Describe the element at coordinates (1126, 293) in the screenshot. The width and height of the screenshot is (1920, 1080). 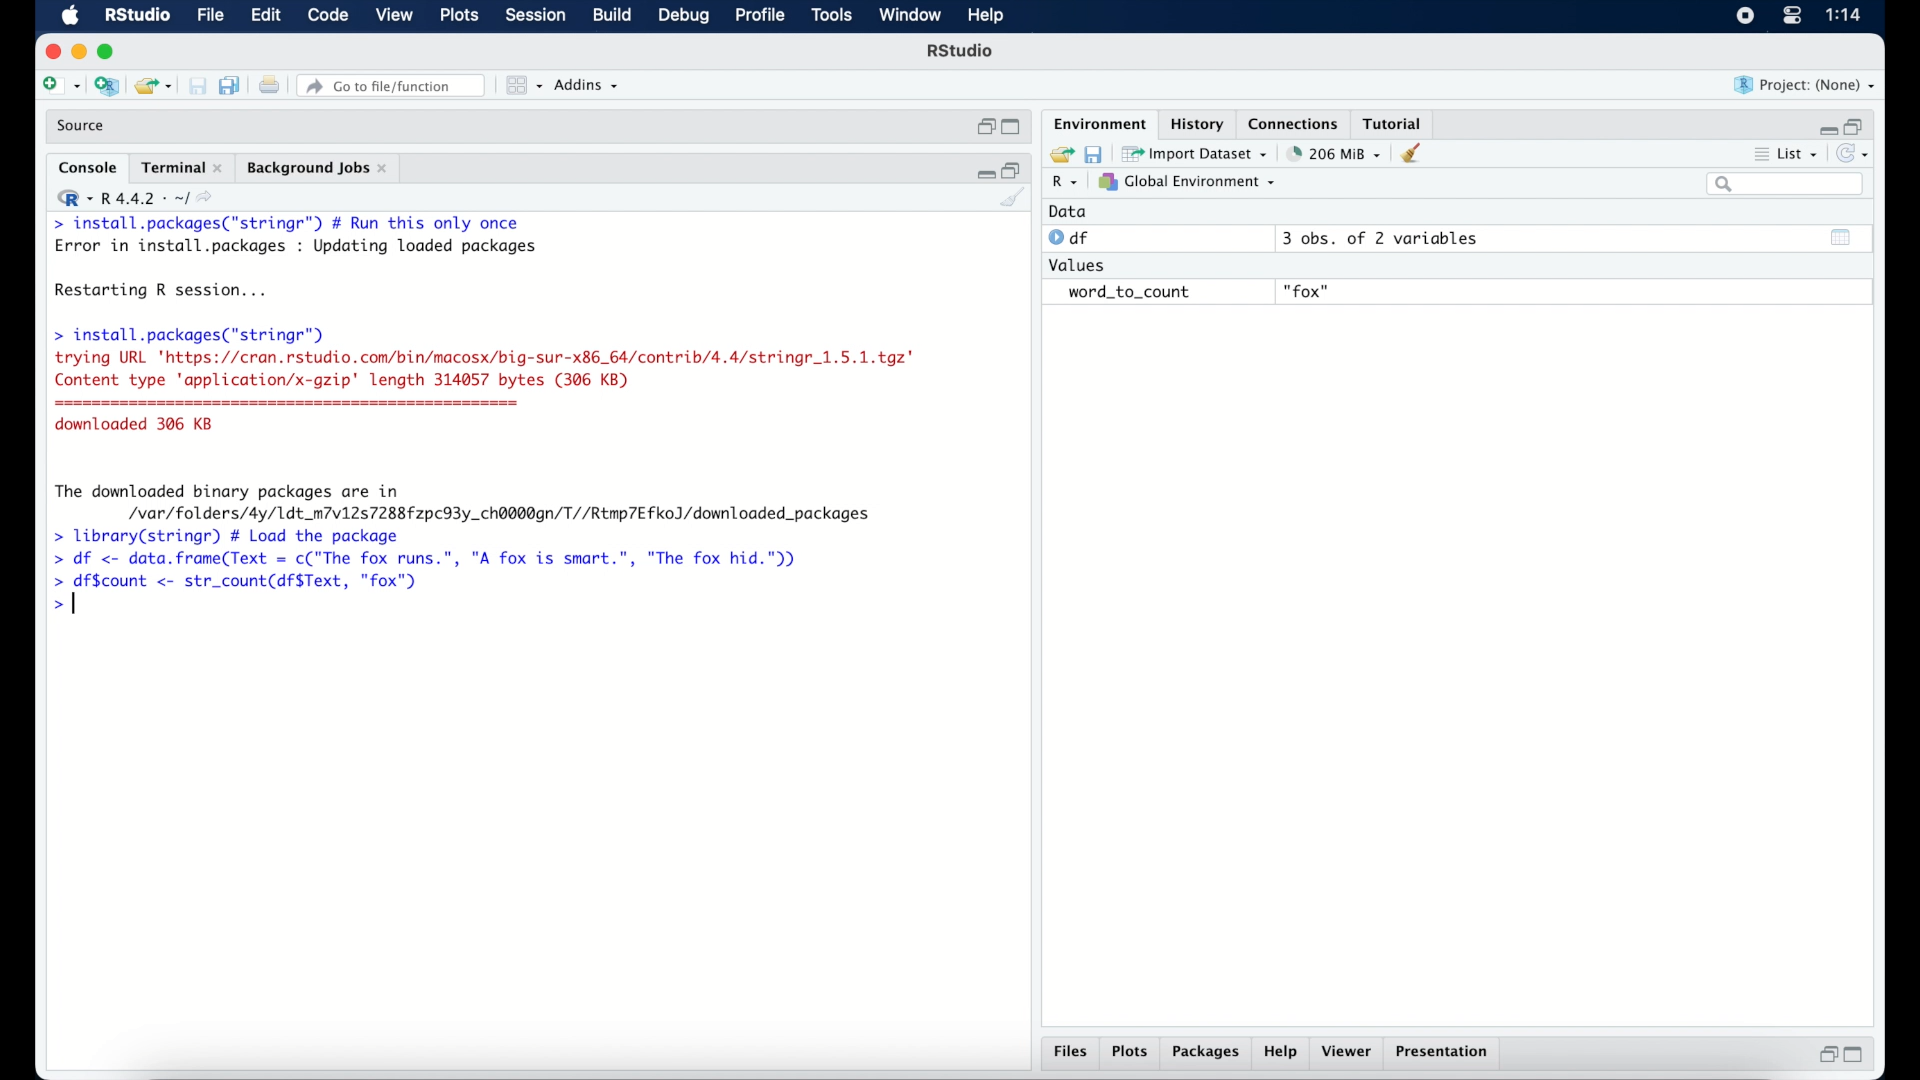
I see `word_to_count` at that location.